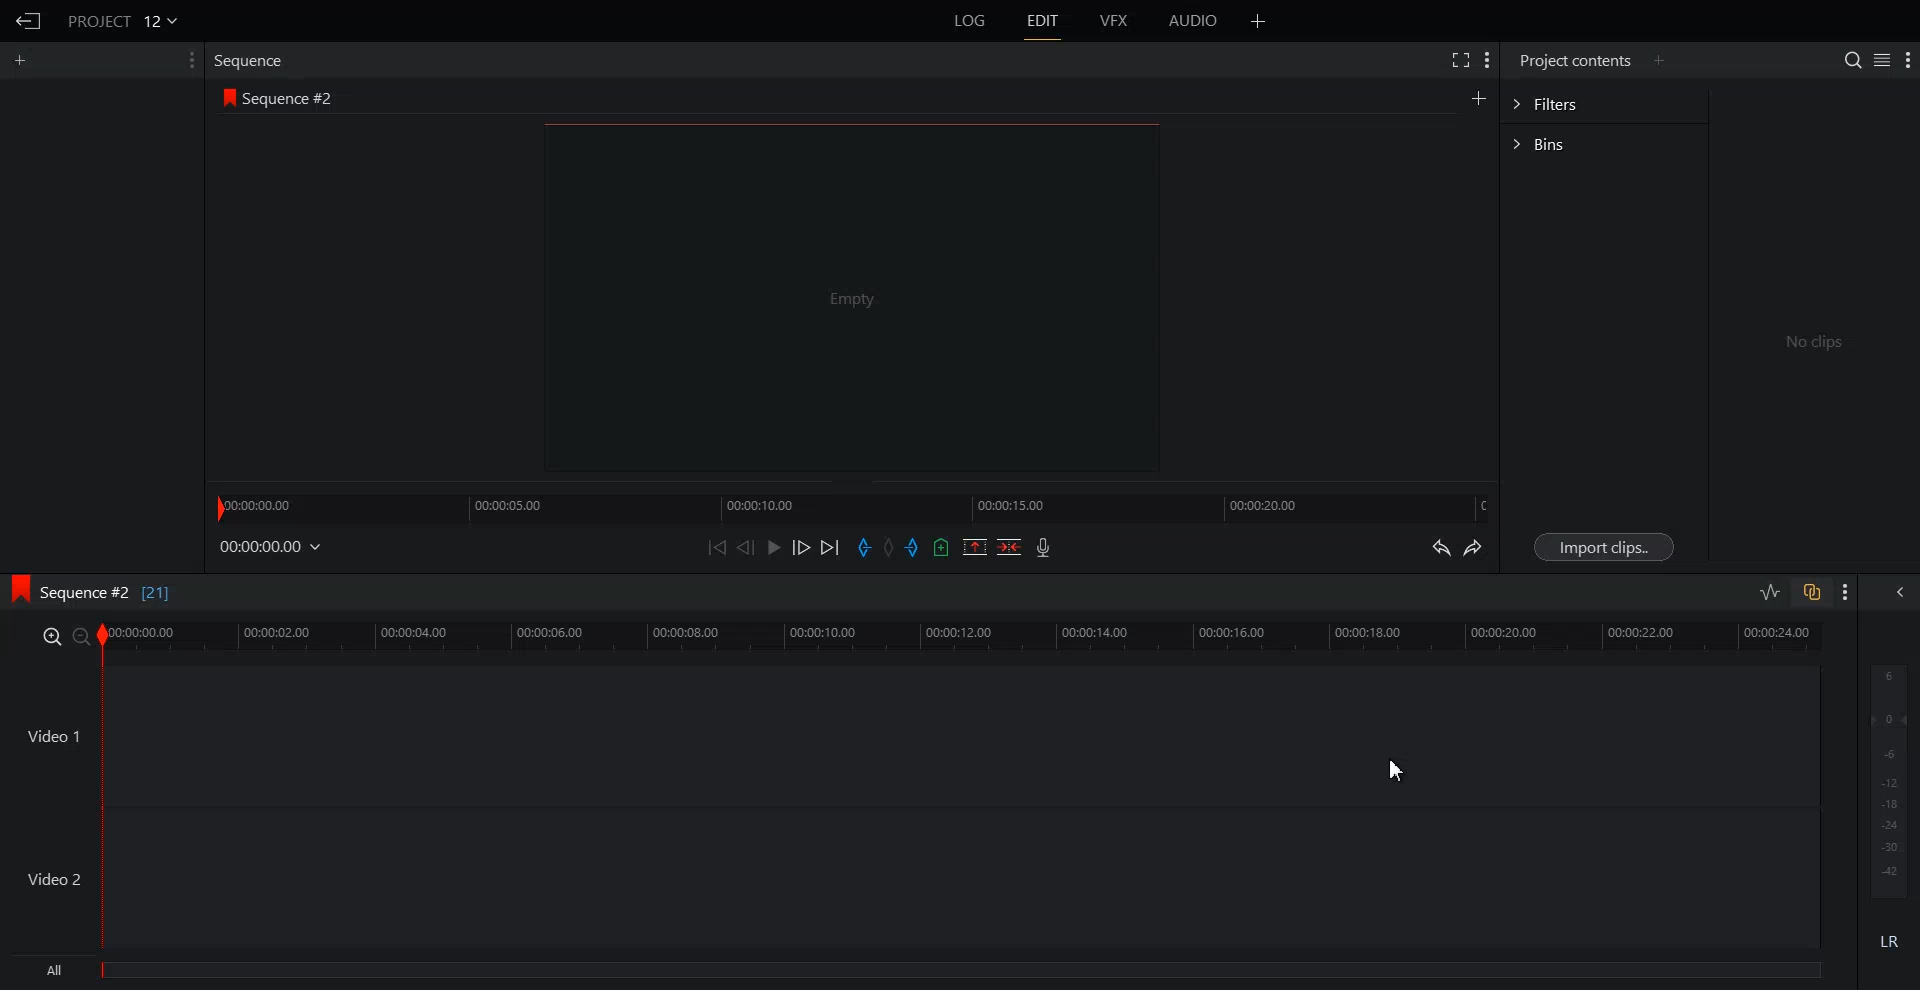 The width and height of the screenshot is (1920, 990). What do you see at coordinates (1462, 60) in the screenshot?
I see `Full Screen` at bounding box center [1462, 60].